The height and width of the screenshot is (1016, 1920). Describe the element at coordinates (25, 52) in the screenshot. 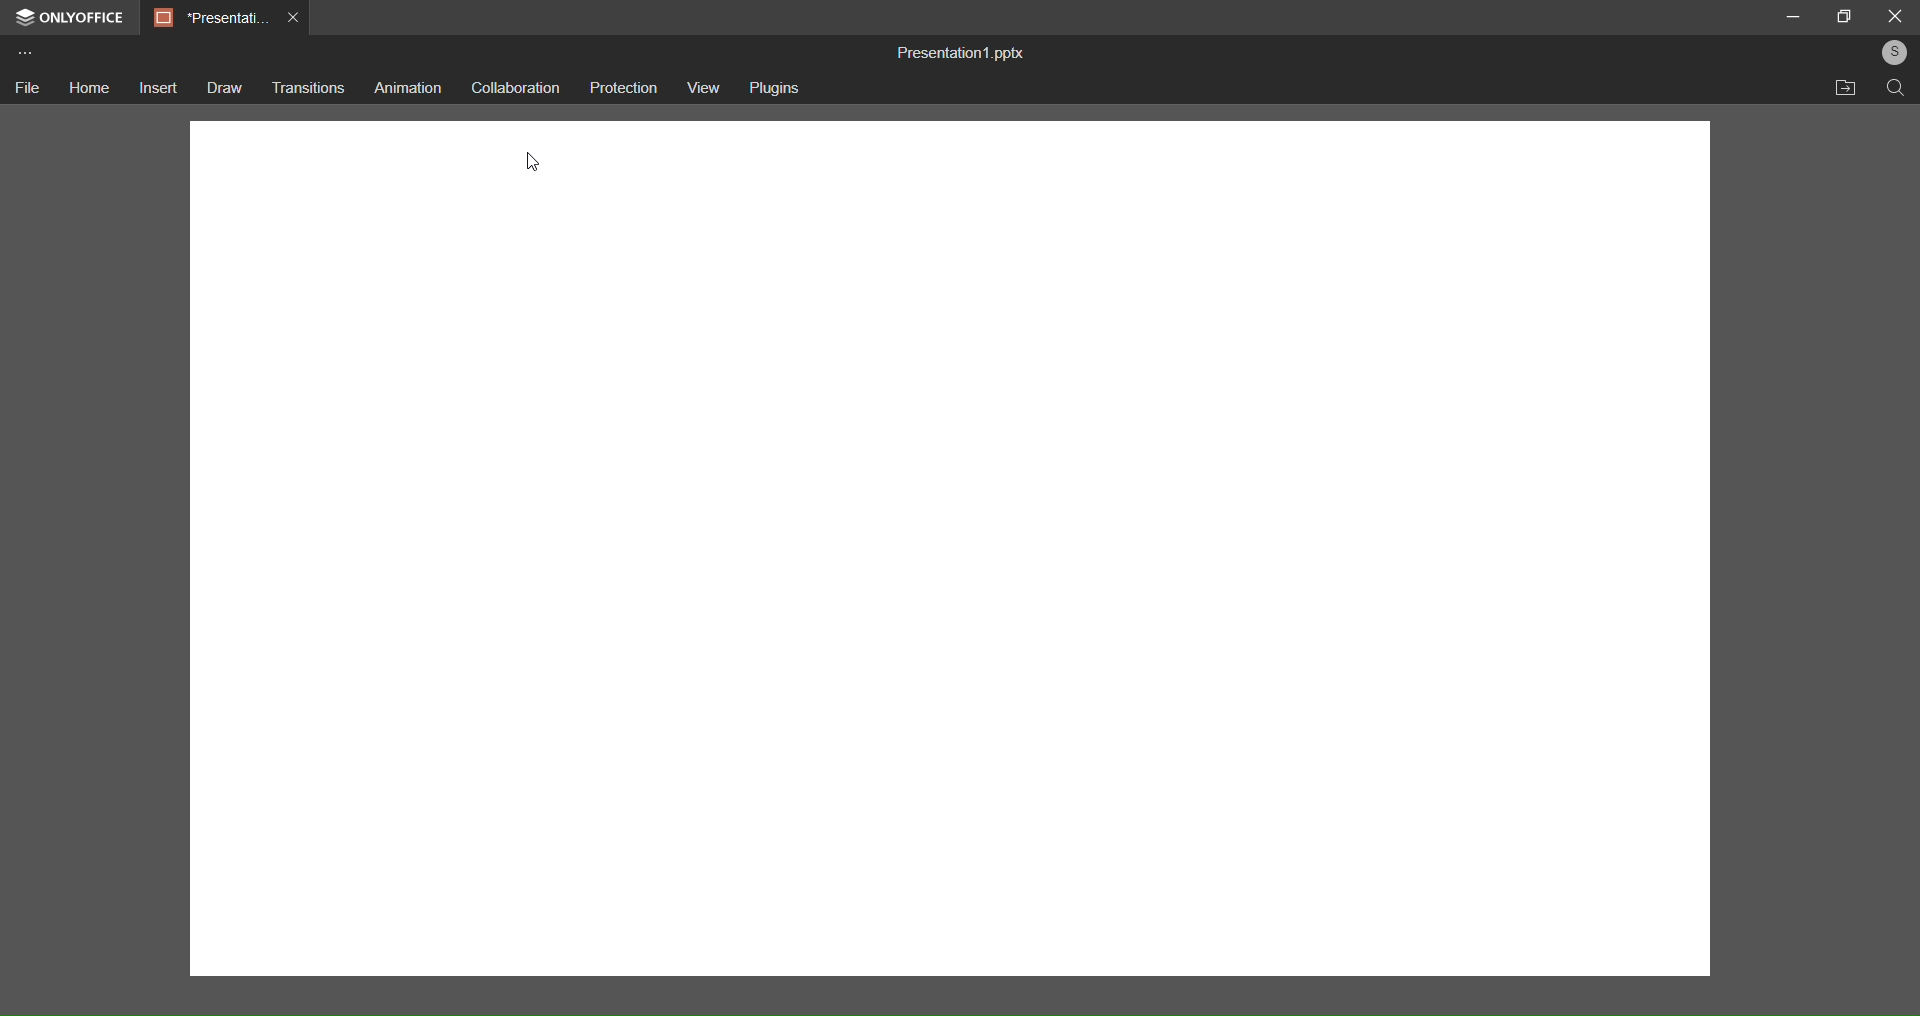

I see `more` at that location.